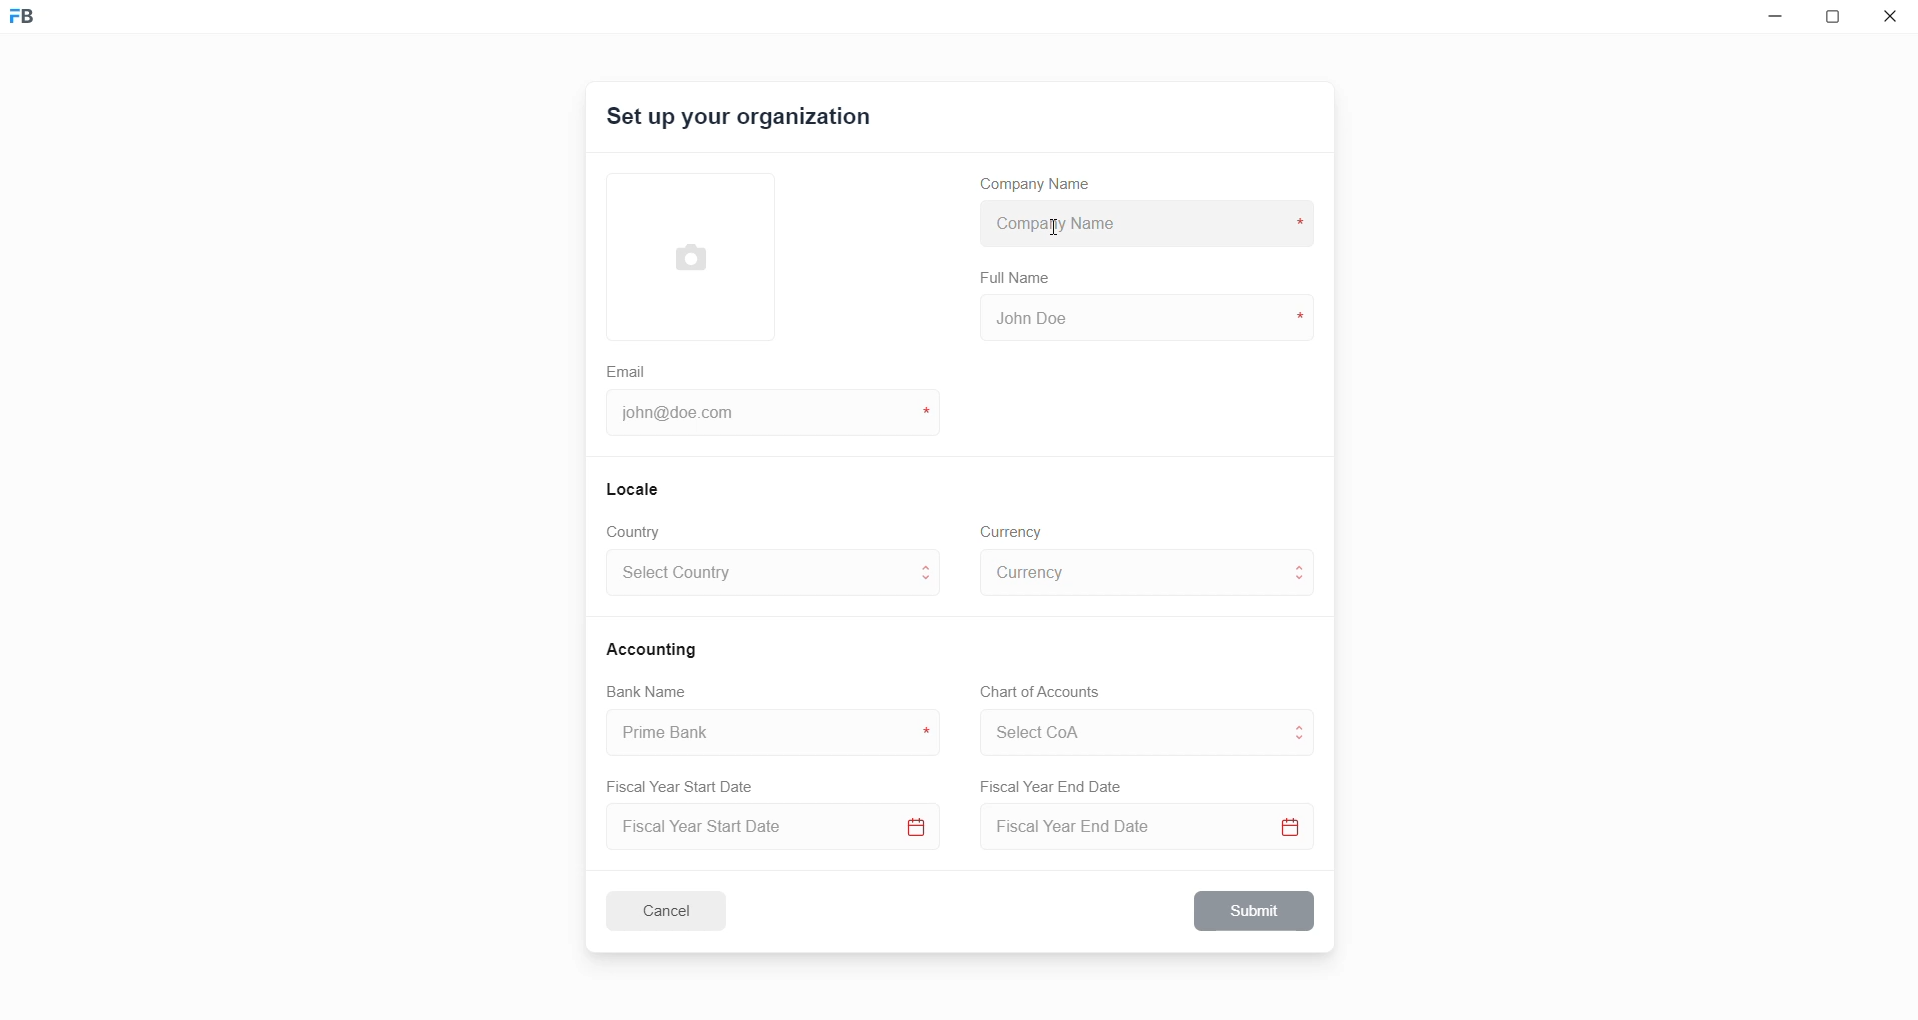  Describe the element at coordinates (1057, 230) in the screenshot. I see `cursor` at that location.